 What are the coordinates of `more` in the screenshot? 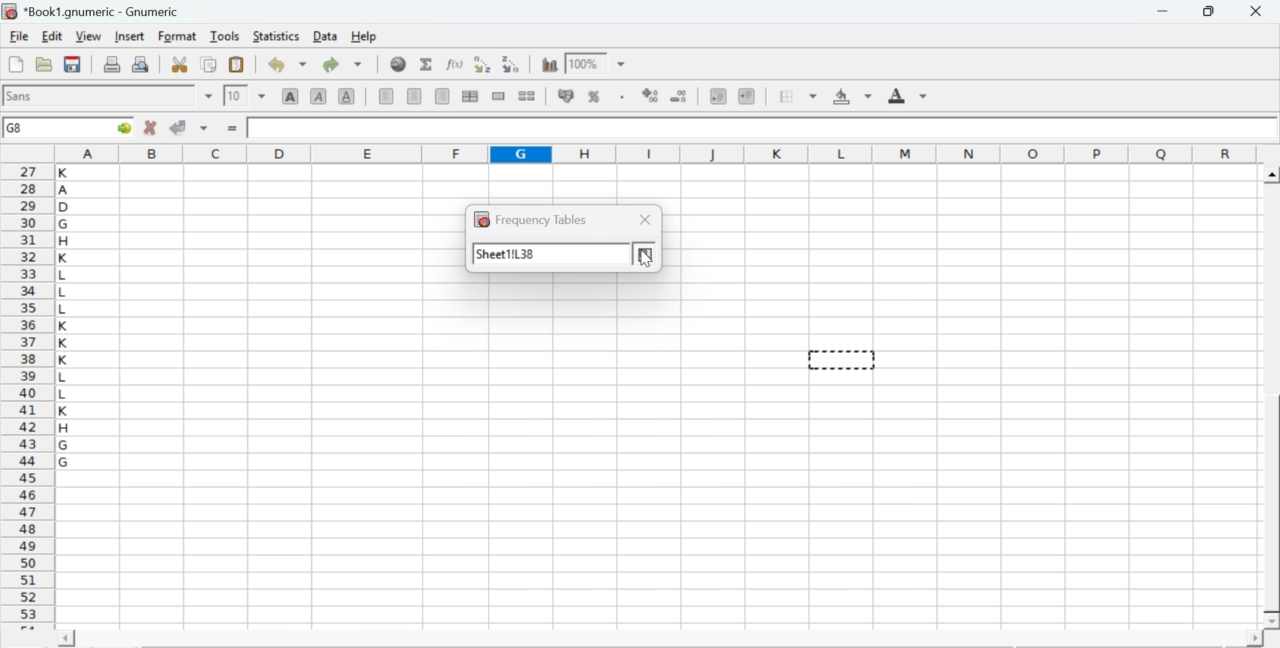 It's located at (646, 255).